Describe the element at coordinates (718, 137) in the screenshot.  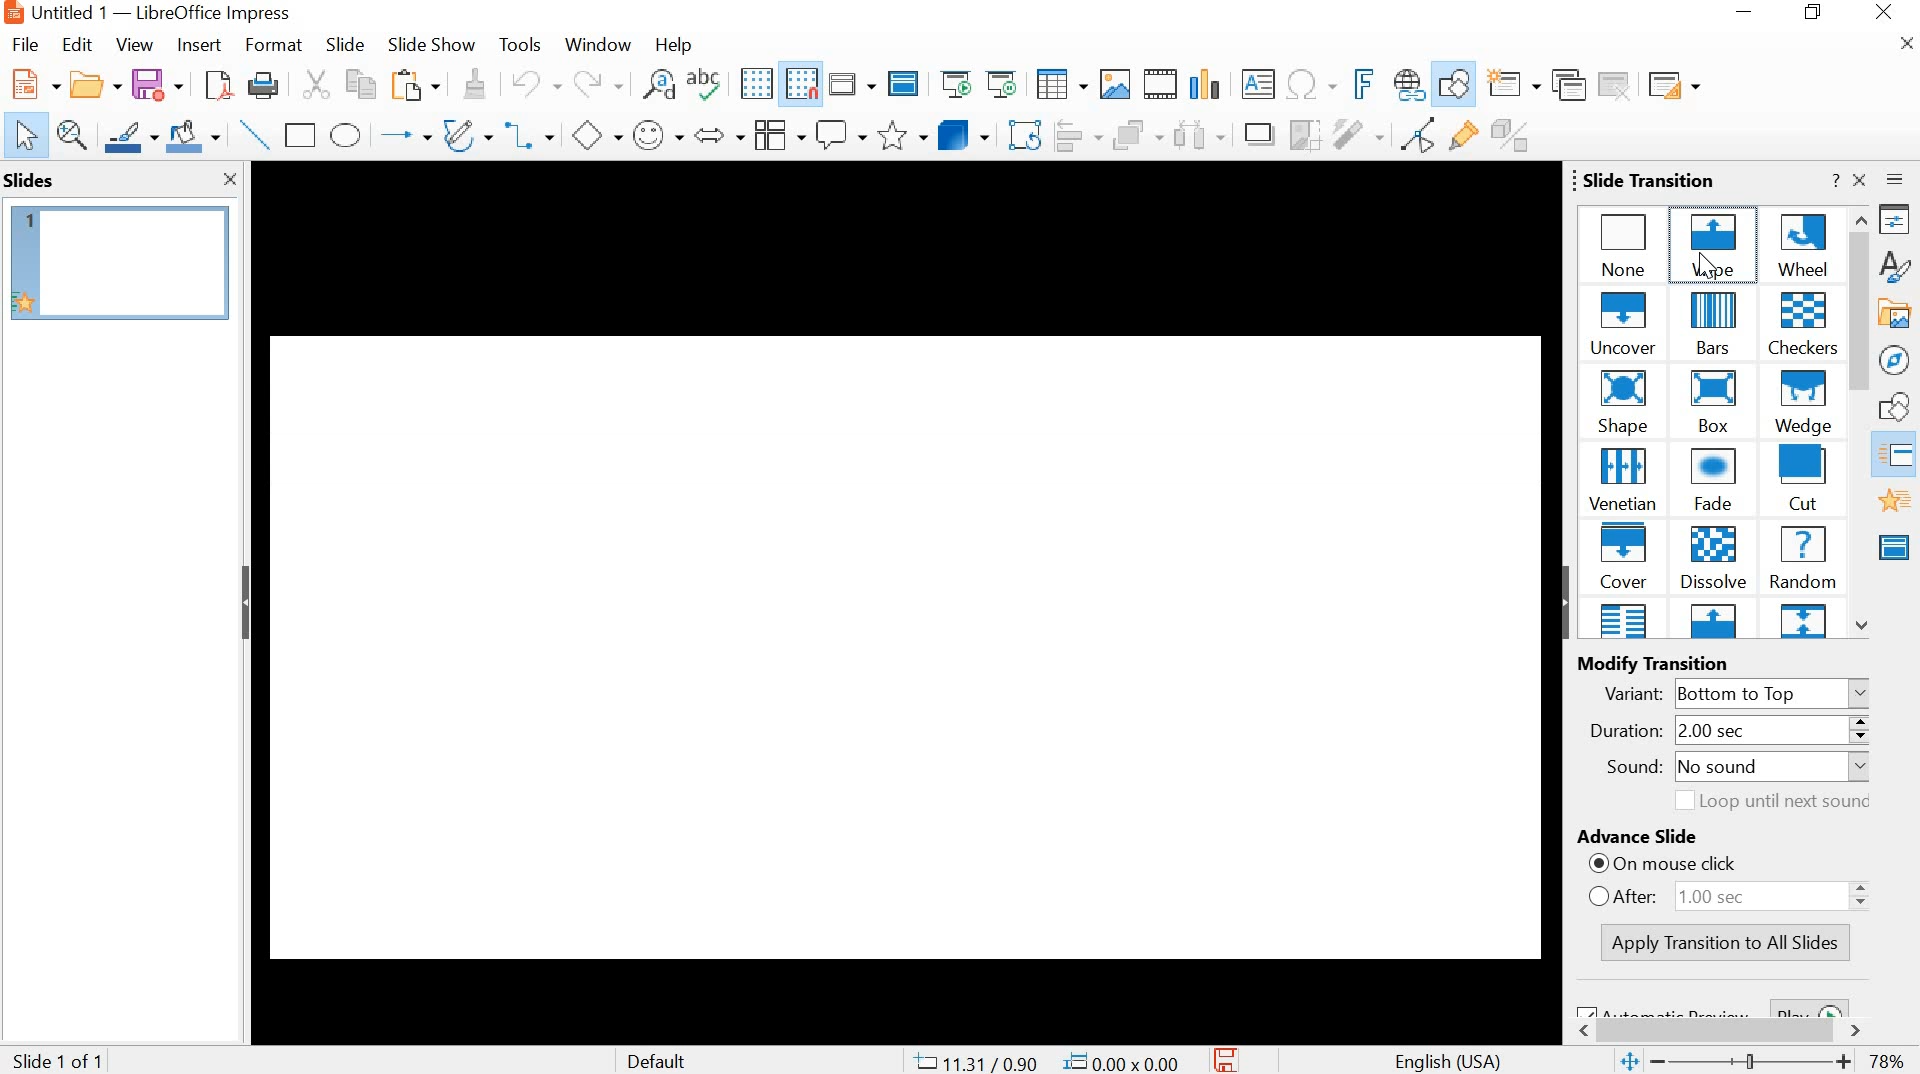
I see `Block Arrows` at that location.